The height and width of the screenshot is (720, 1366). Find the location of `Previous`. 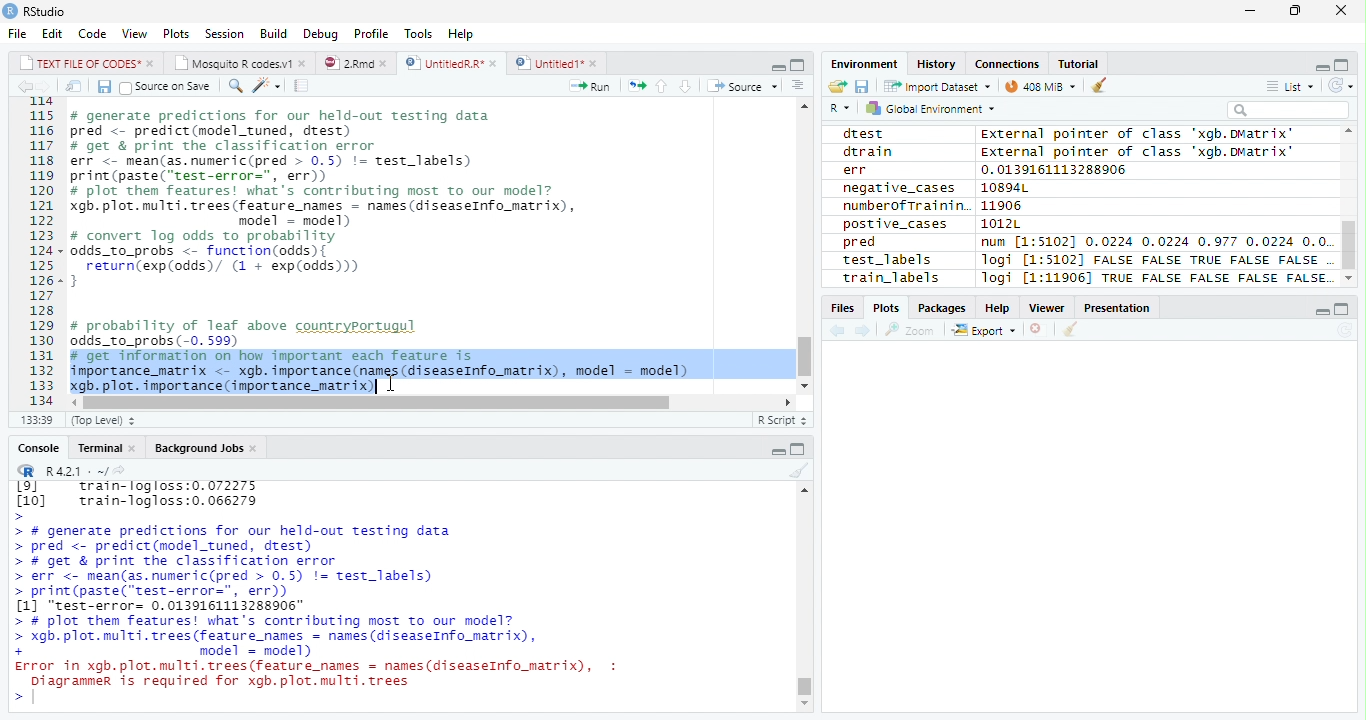

Previous is located at coordinates (835, 329).